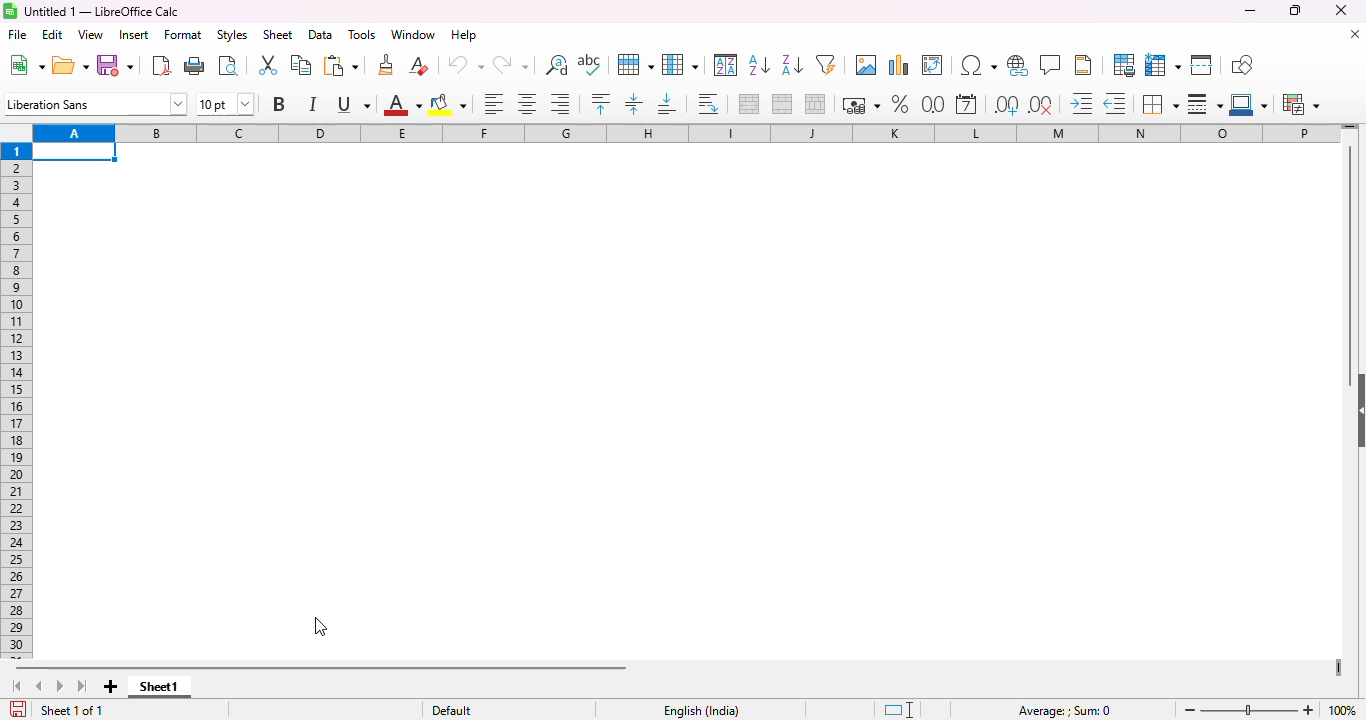 This screenshot has width=1366, height=720. I want to click on sort, so click(726, 65).